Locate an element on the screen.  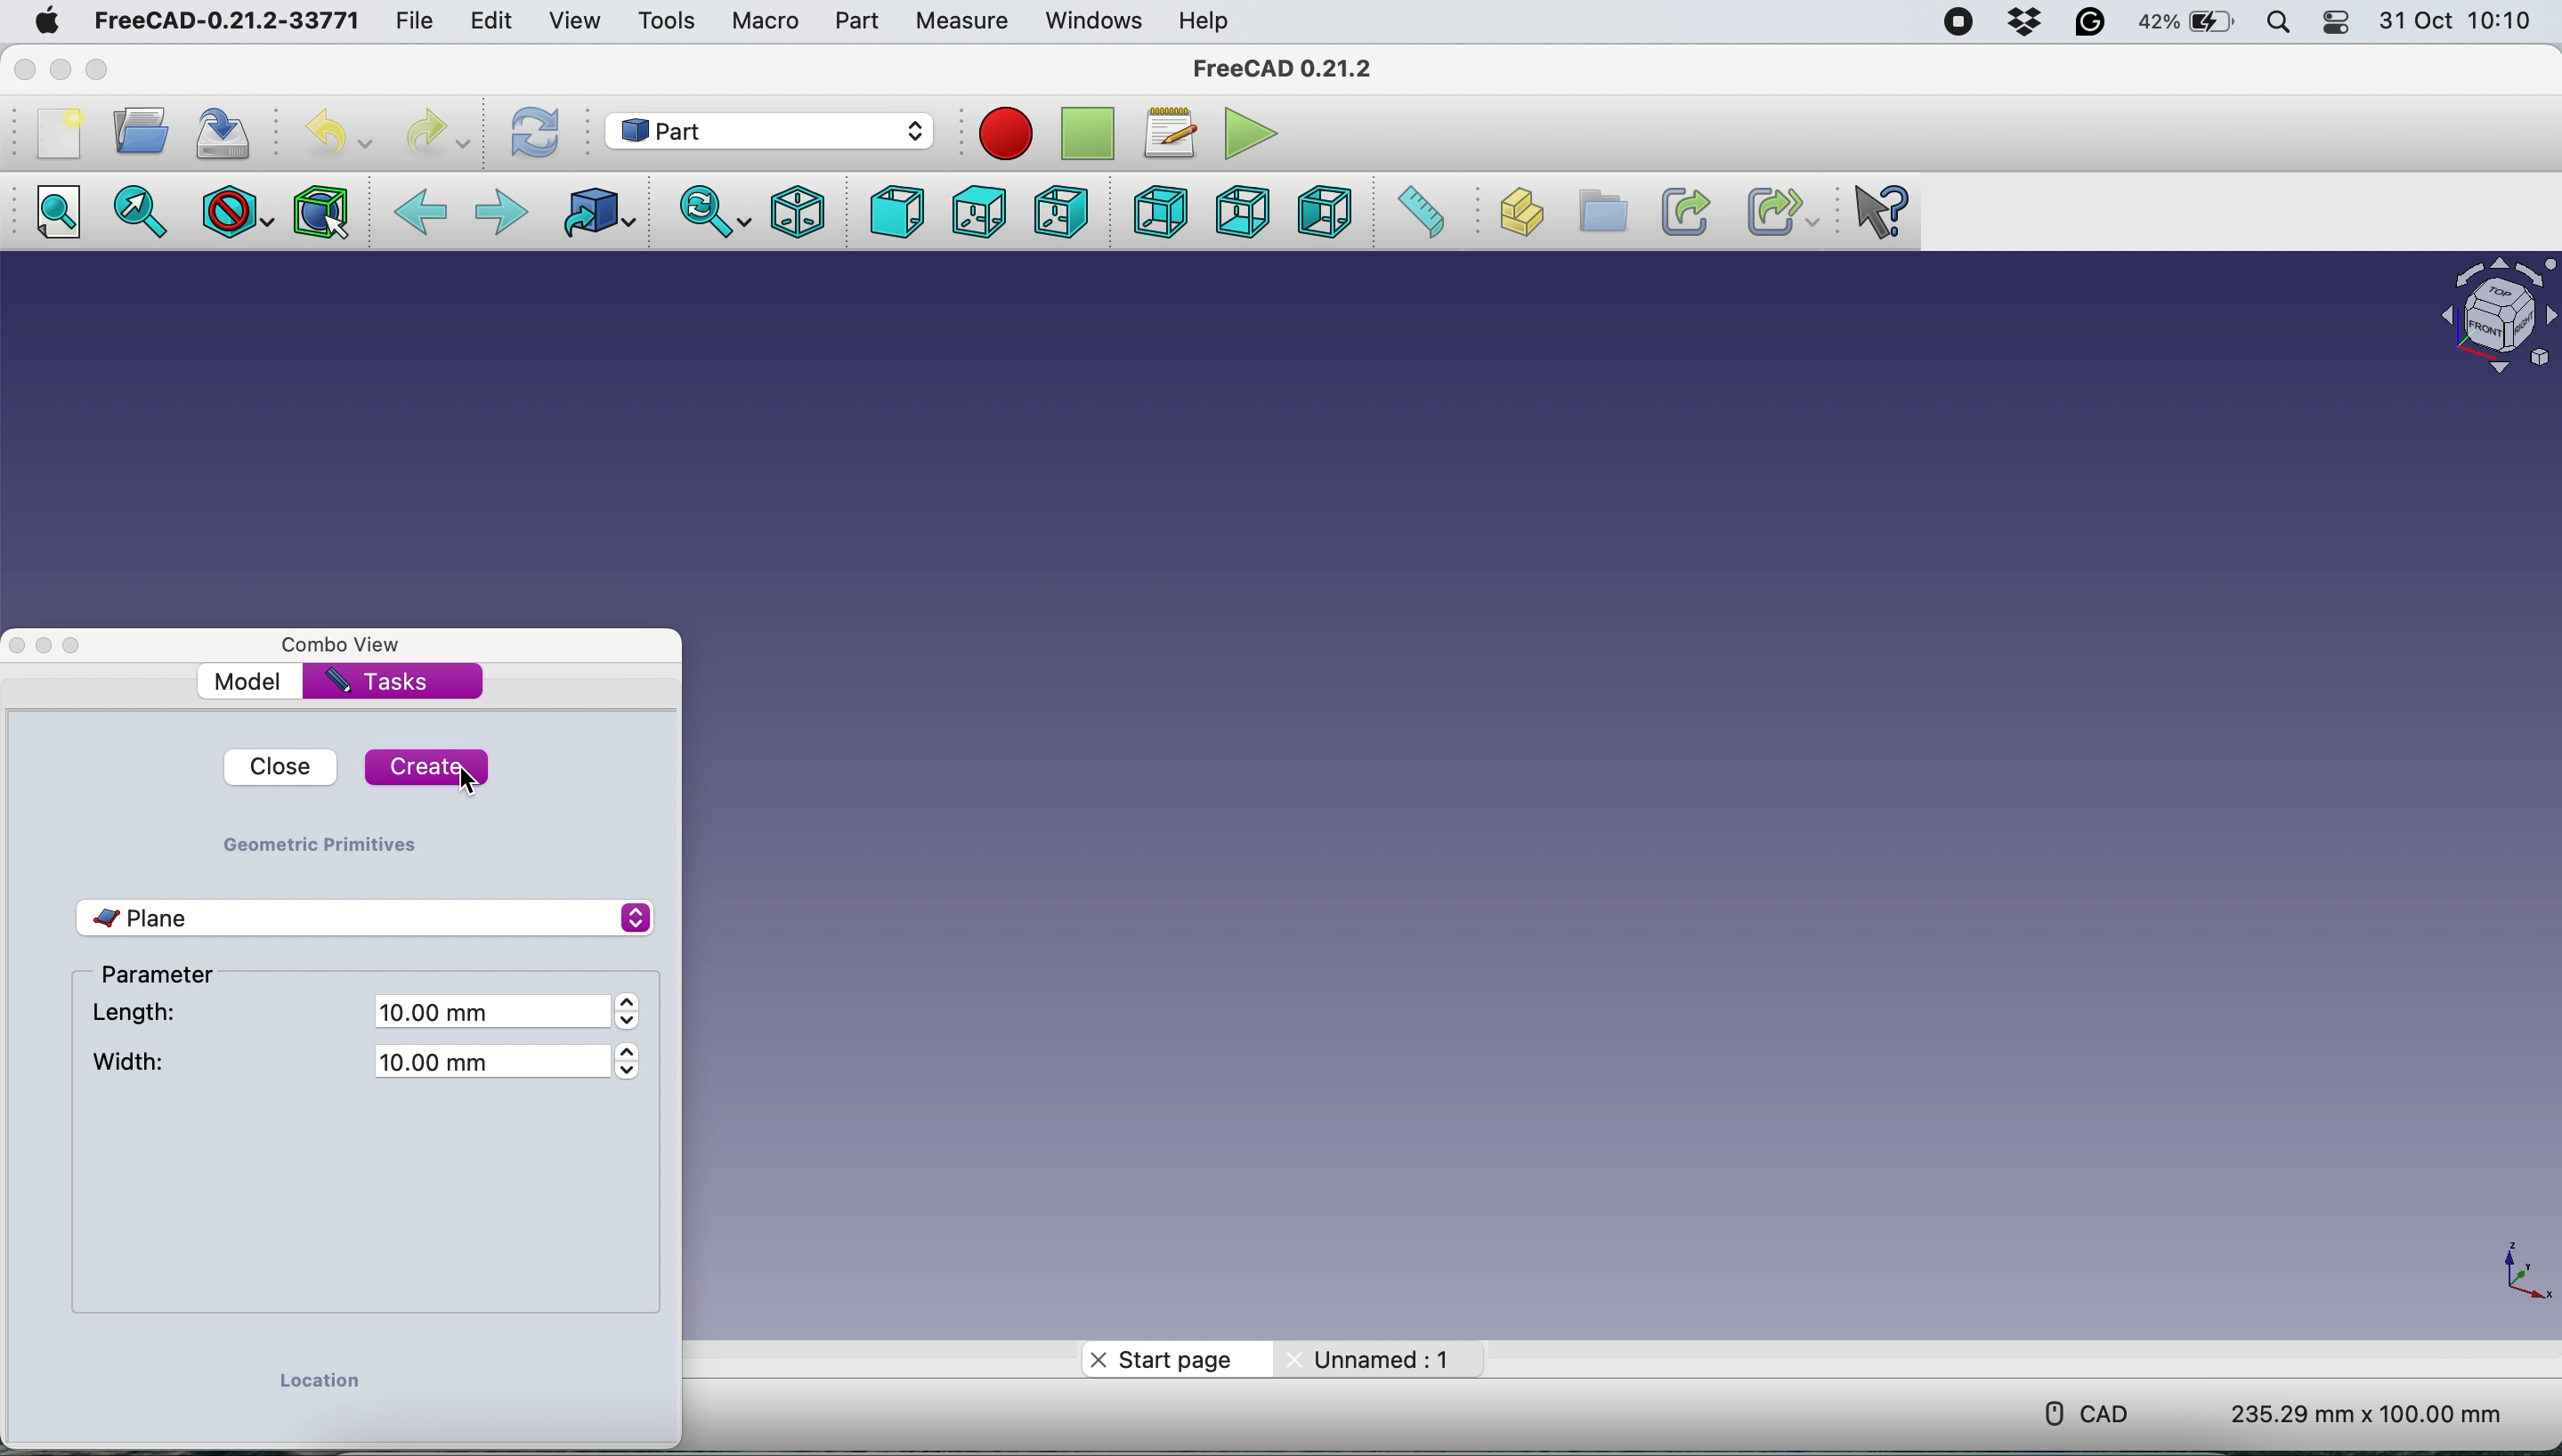
Grammarly is located at coordinates (2092, 21).